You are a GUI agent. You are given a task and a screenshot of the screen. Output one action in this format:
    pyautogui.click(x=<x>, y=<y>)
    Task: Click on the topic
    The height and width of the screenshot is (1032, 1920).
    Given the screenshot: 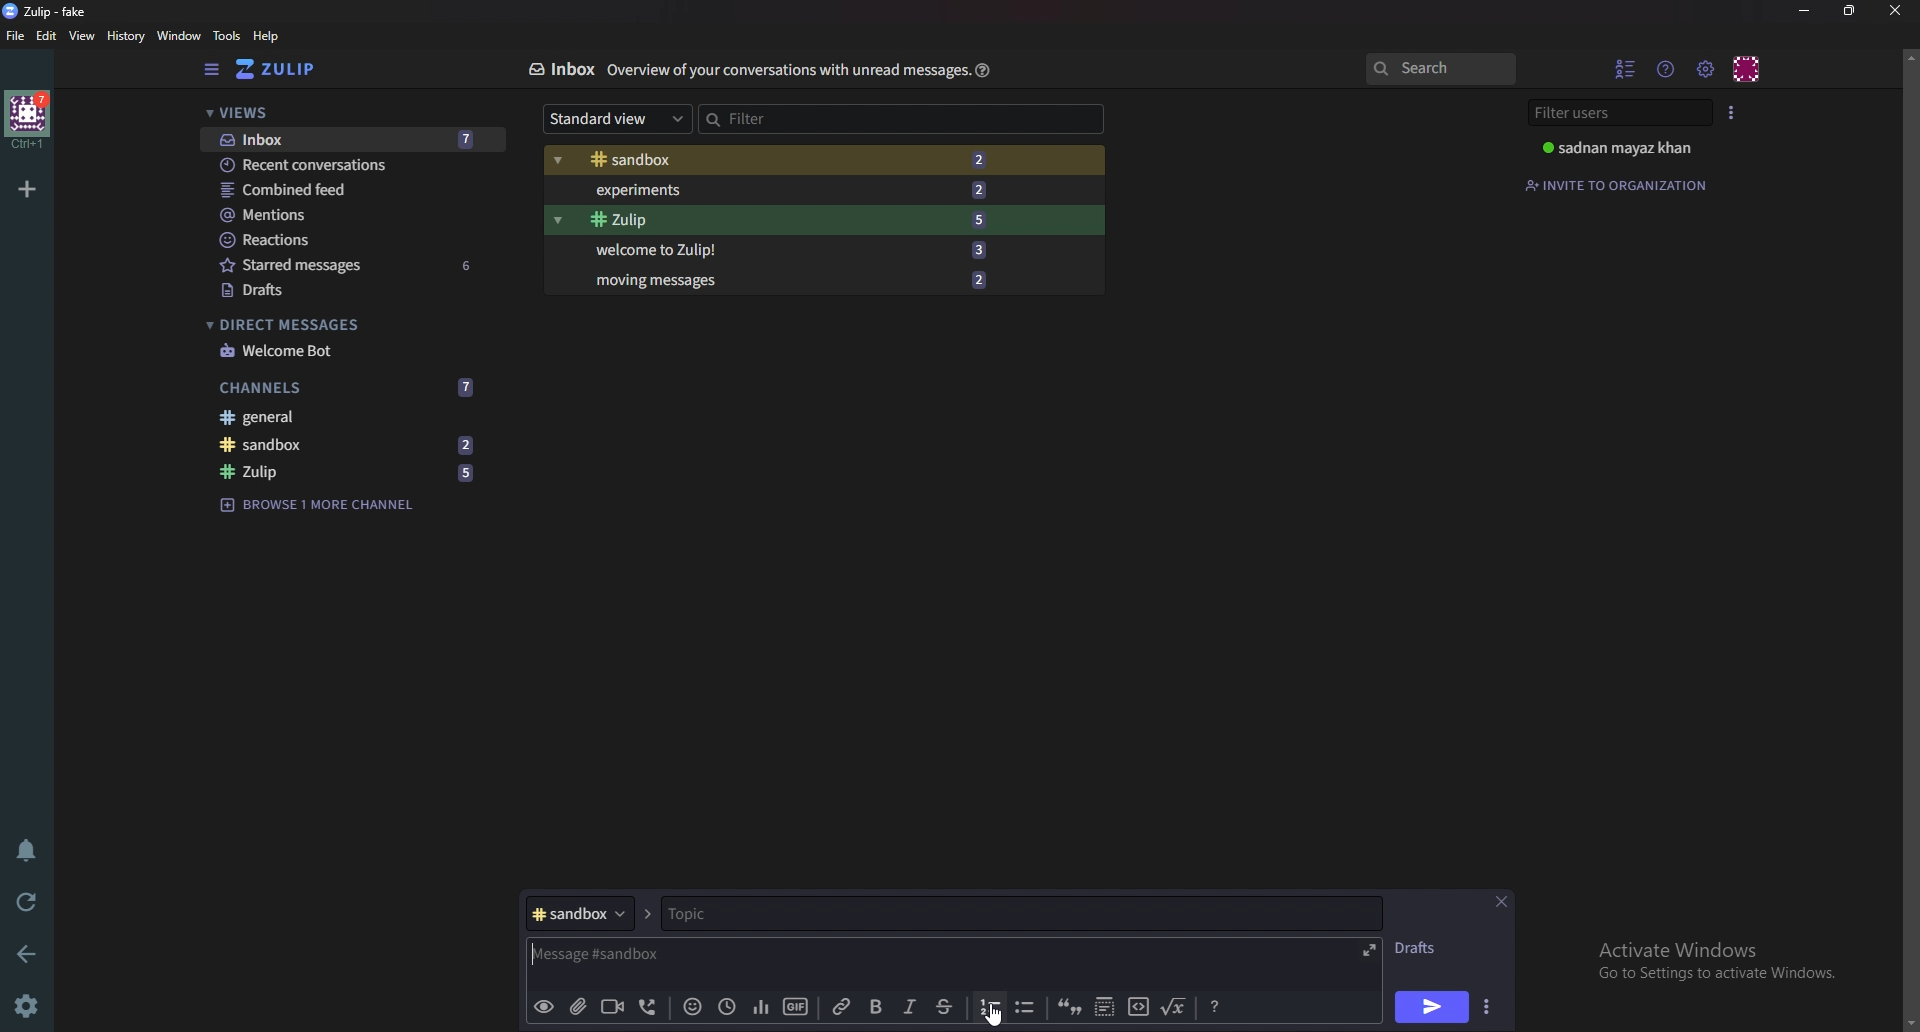 What is the action you would take?
    pyautogui.click(x=758, y=914)
    